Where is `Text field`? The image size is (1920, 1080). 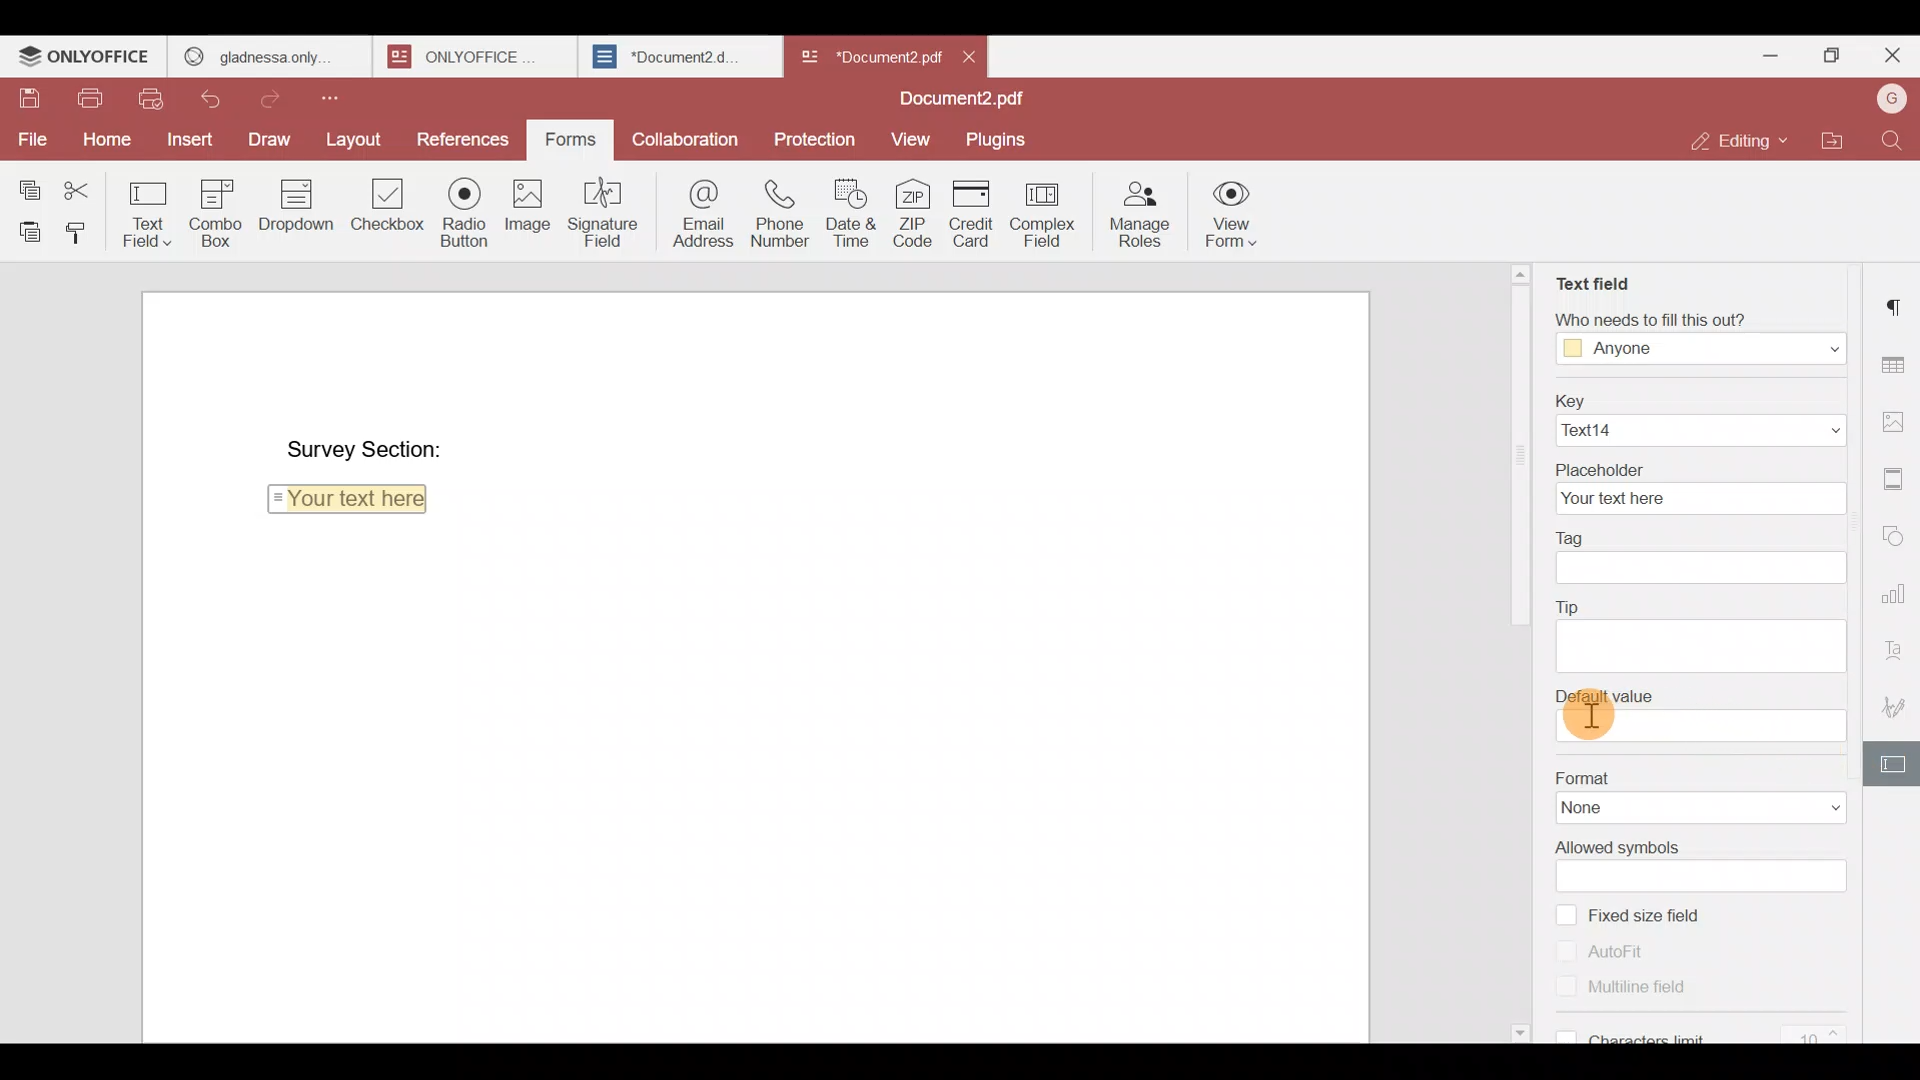 Text field is located at coordinates (148, 209).